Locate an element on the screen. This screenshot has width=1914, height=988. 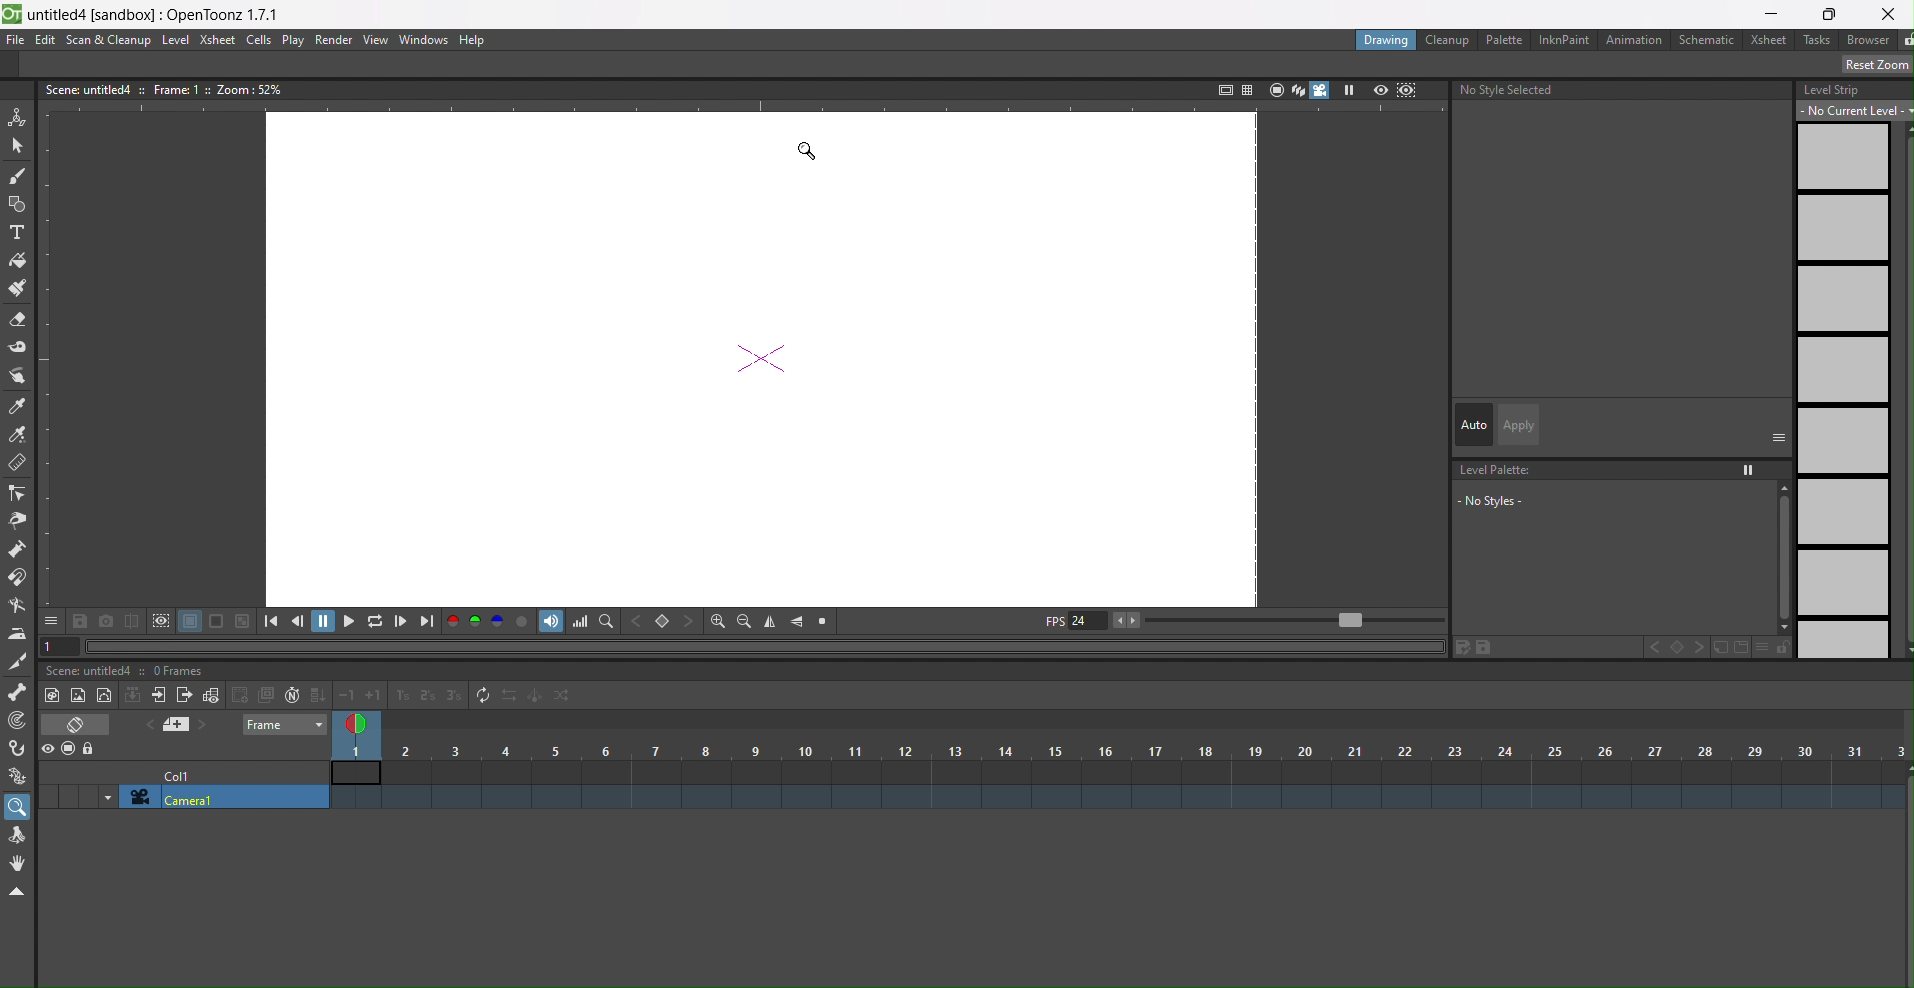
playback range slider is located at coordinates (1282, 618).